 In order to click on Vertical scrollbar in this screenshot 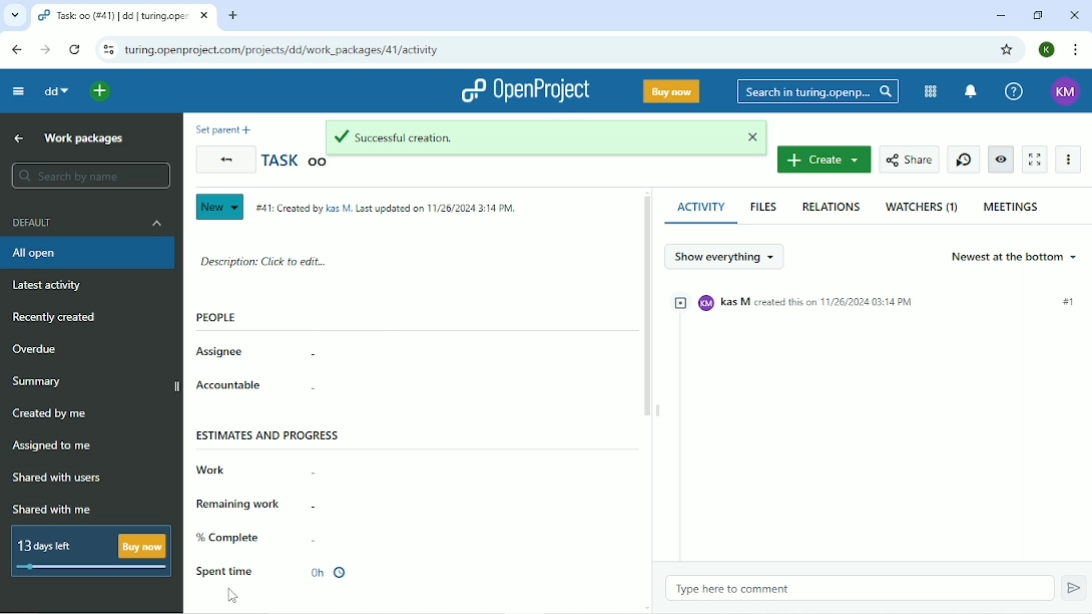, I will do `click(648, 306)`.